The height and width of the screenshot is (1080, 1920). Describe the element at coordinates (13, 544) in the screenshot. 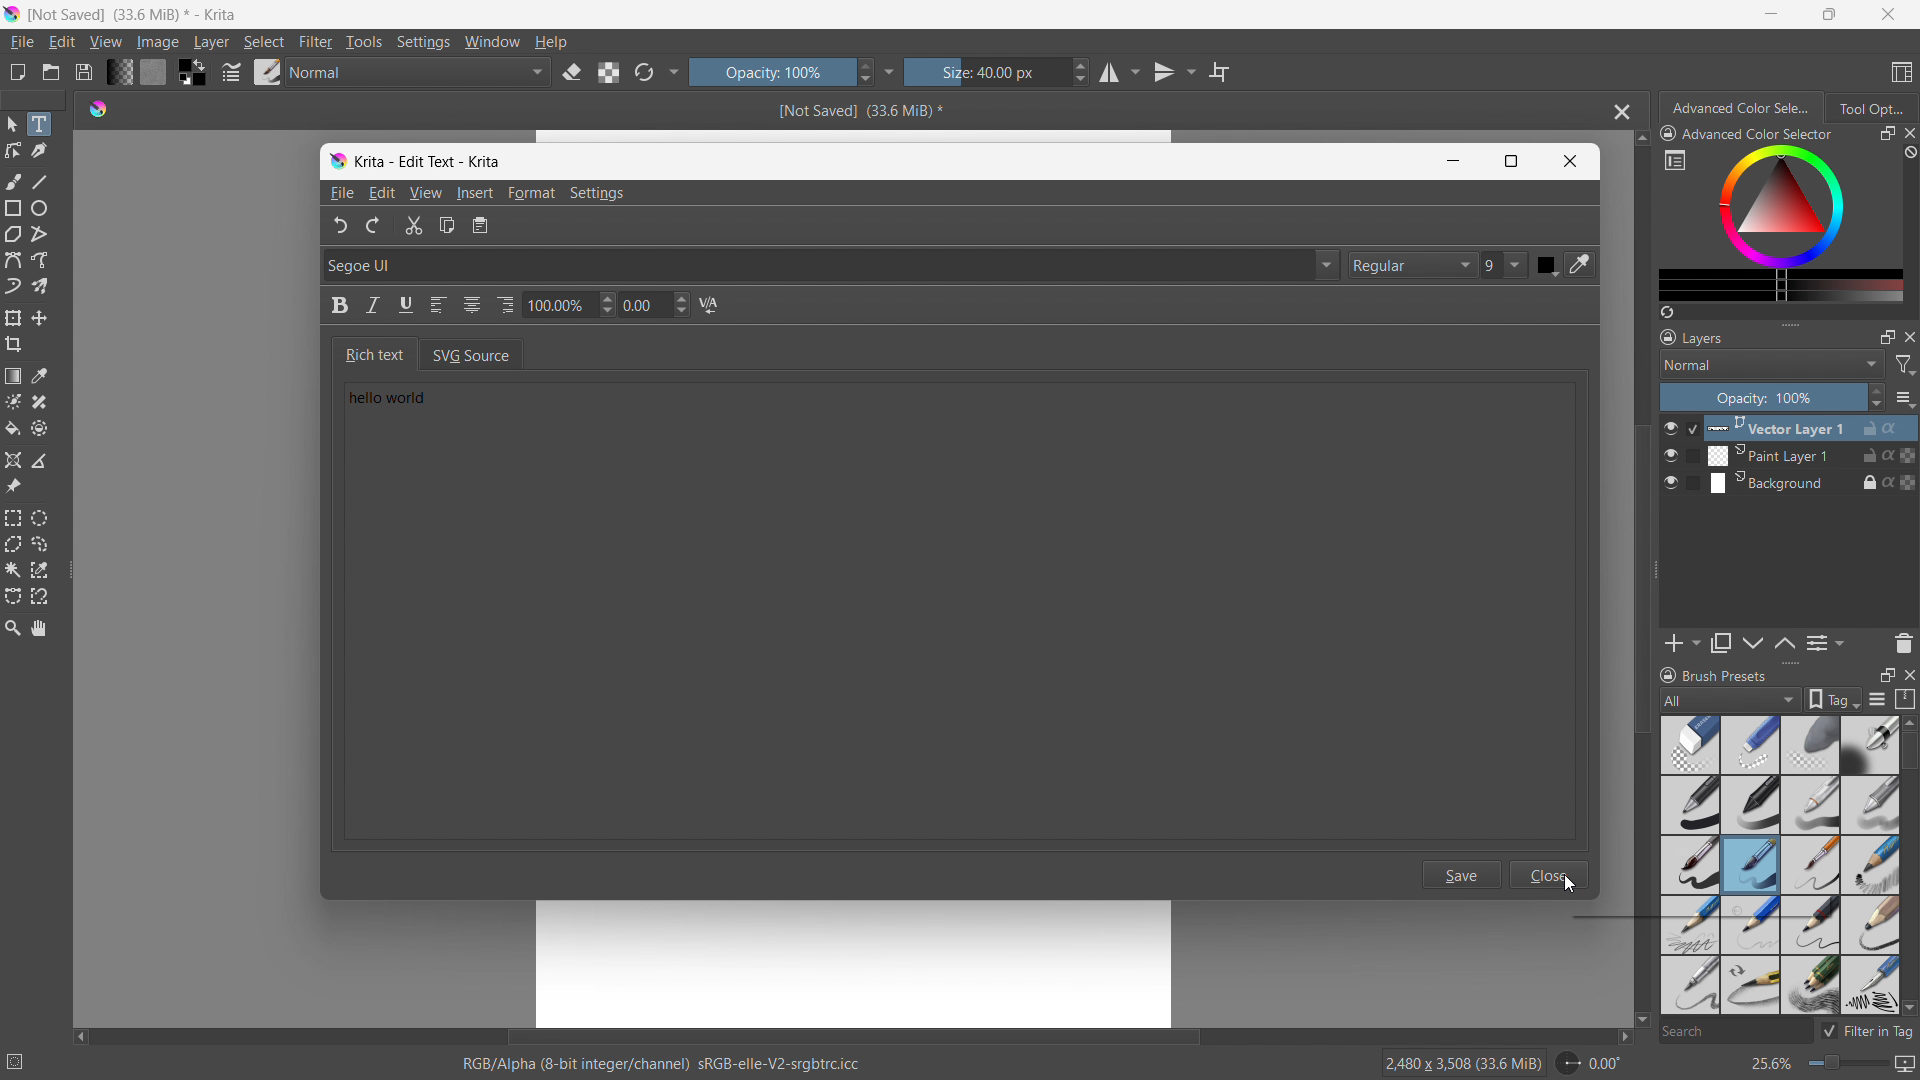

I see `polygonal selection tool` at that location.